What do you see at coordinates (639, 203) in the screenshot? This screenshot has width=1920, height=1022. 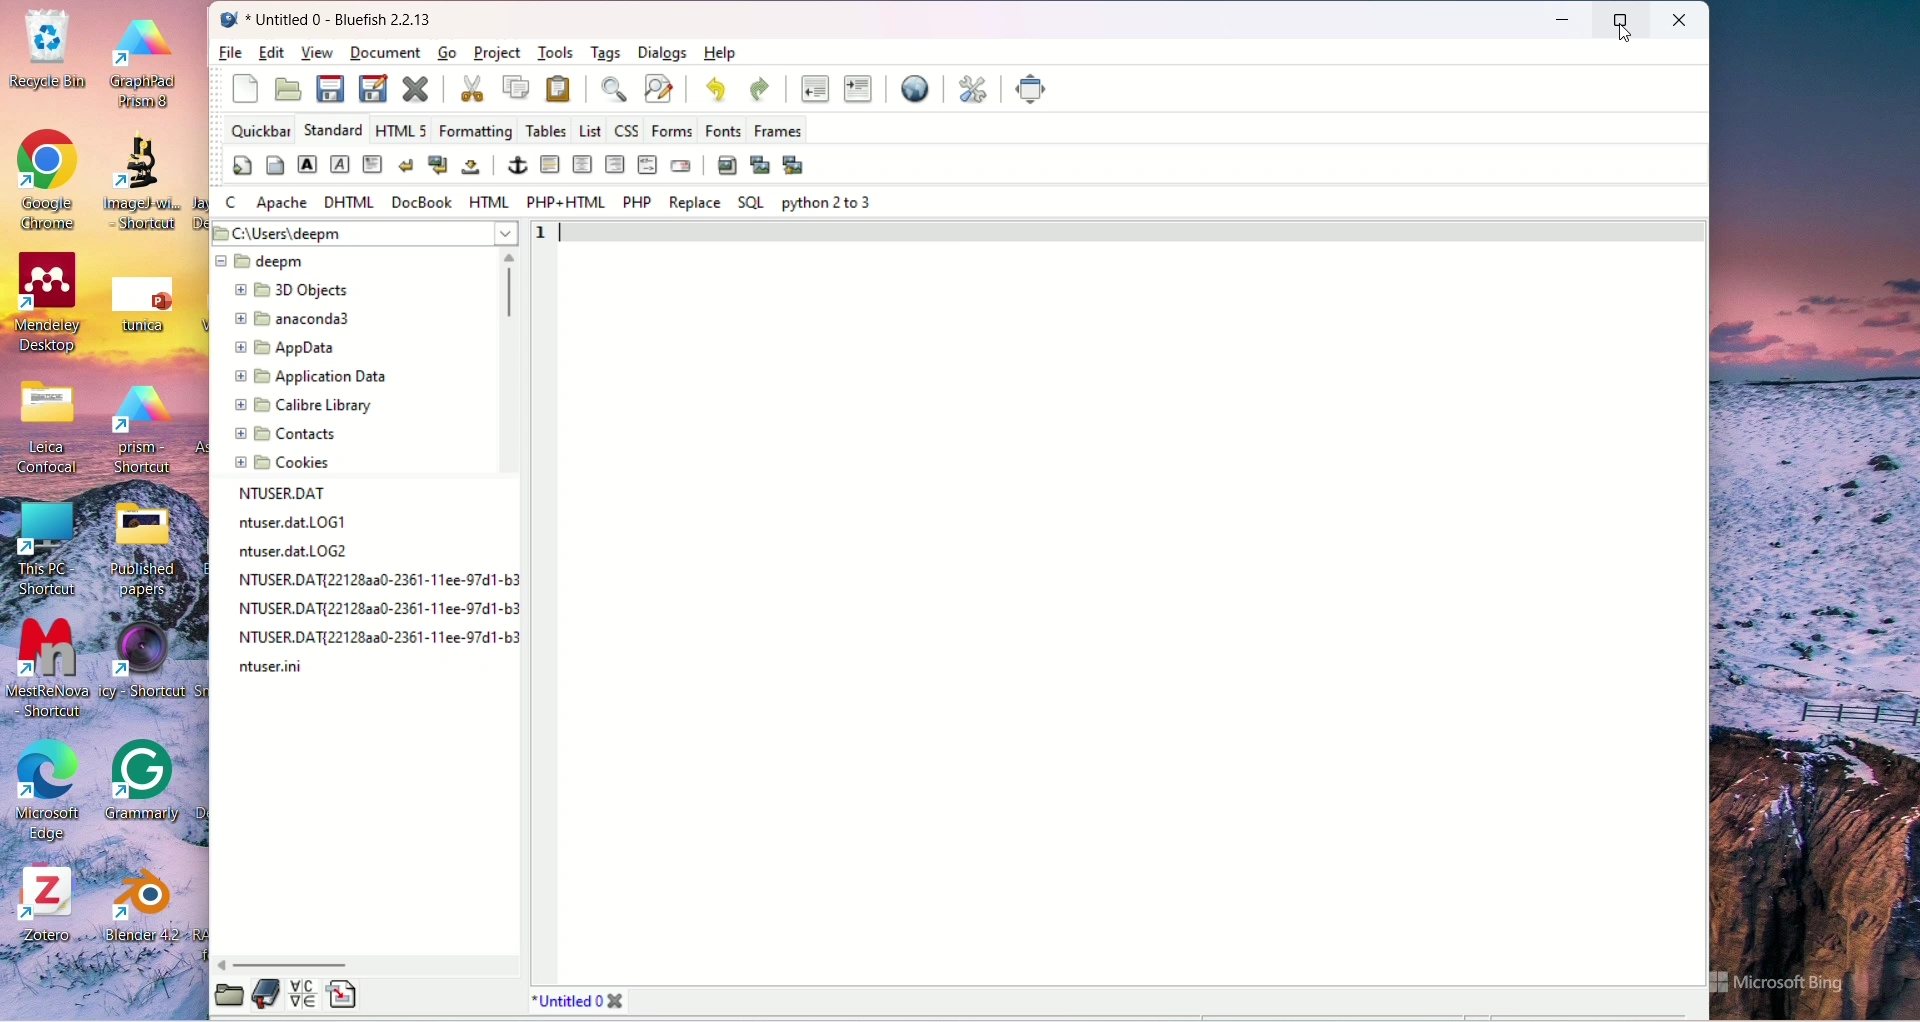 I see `PHP` at bounding box center [639, 203].